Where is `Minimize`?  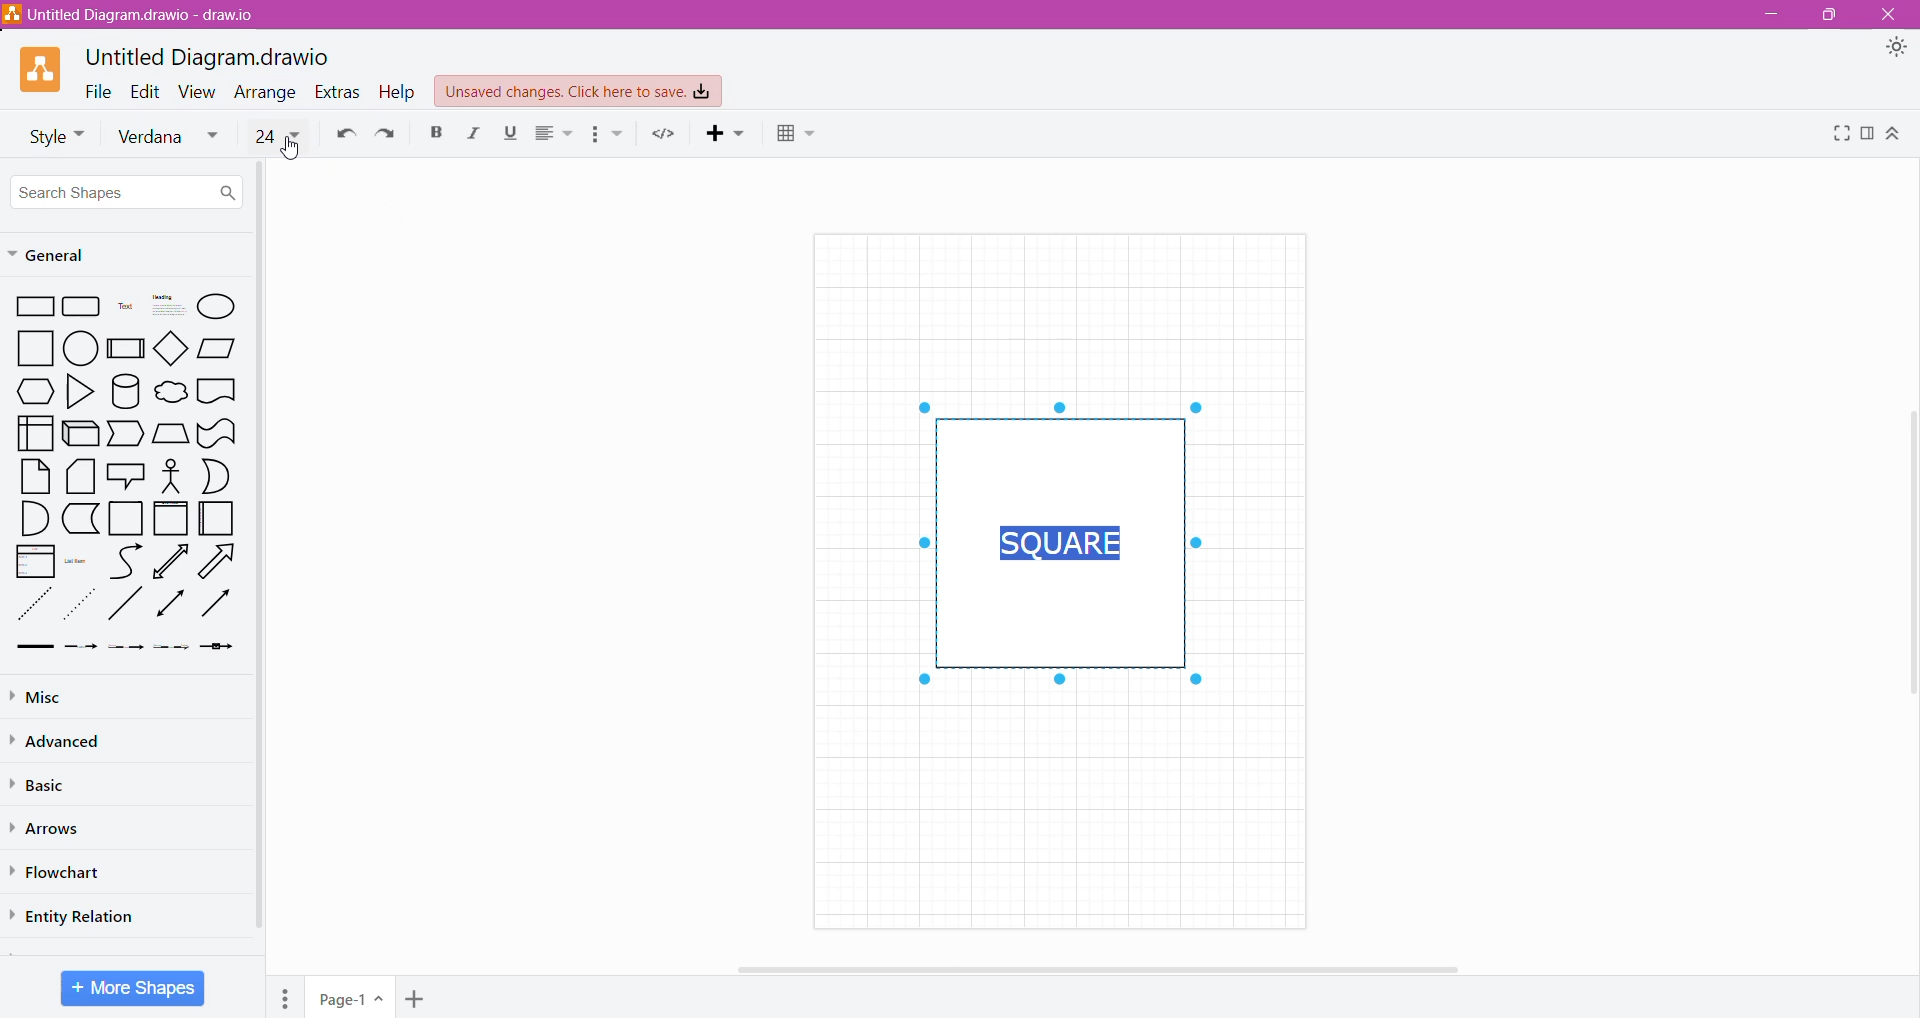
Minimize is located at coordinates (1777, 16).